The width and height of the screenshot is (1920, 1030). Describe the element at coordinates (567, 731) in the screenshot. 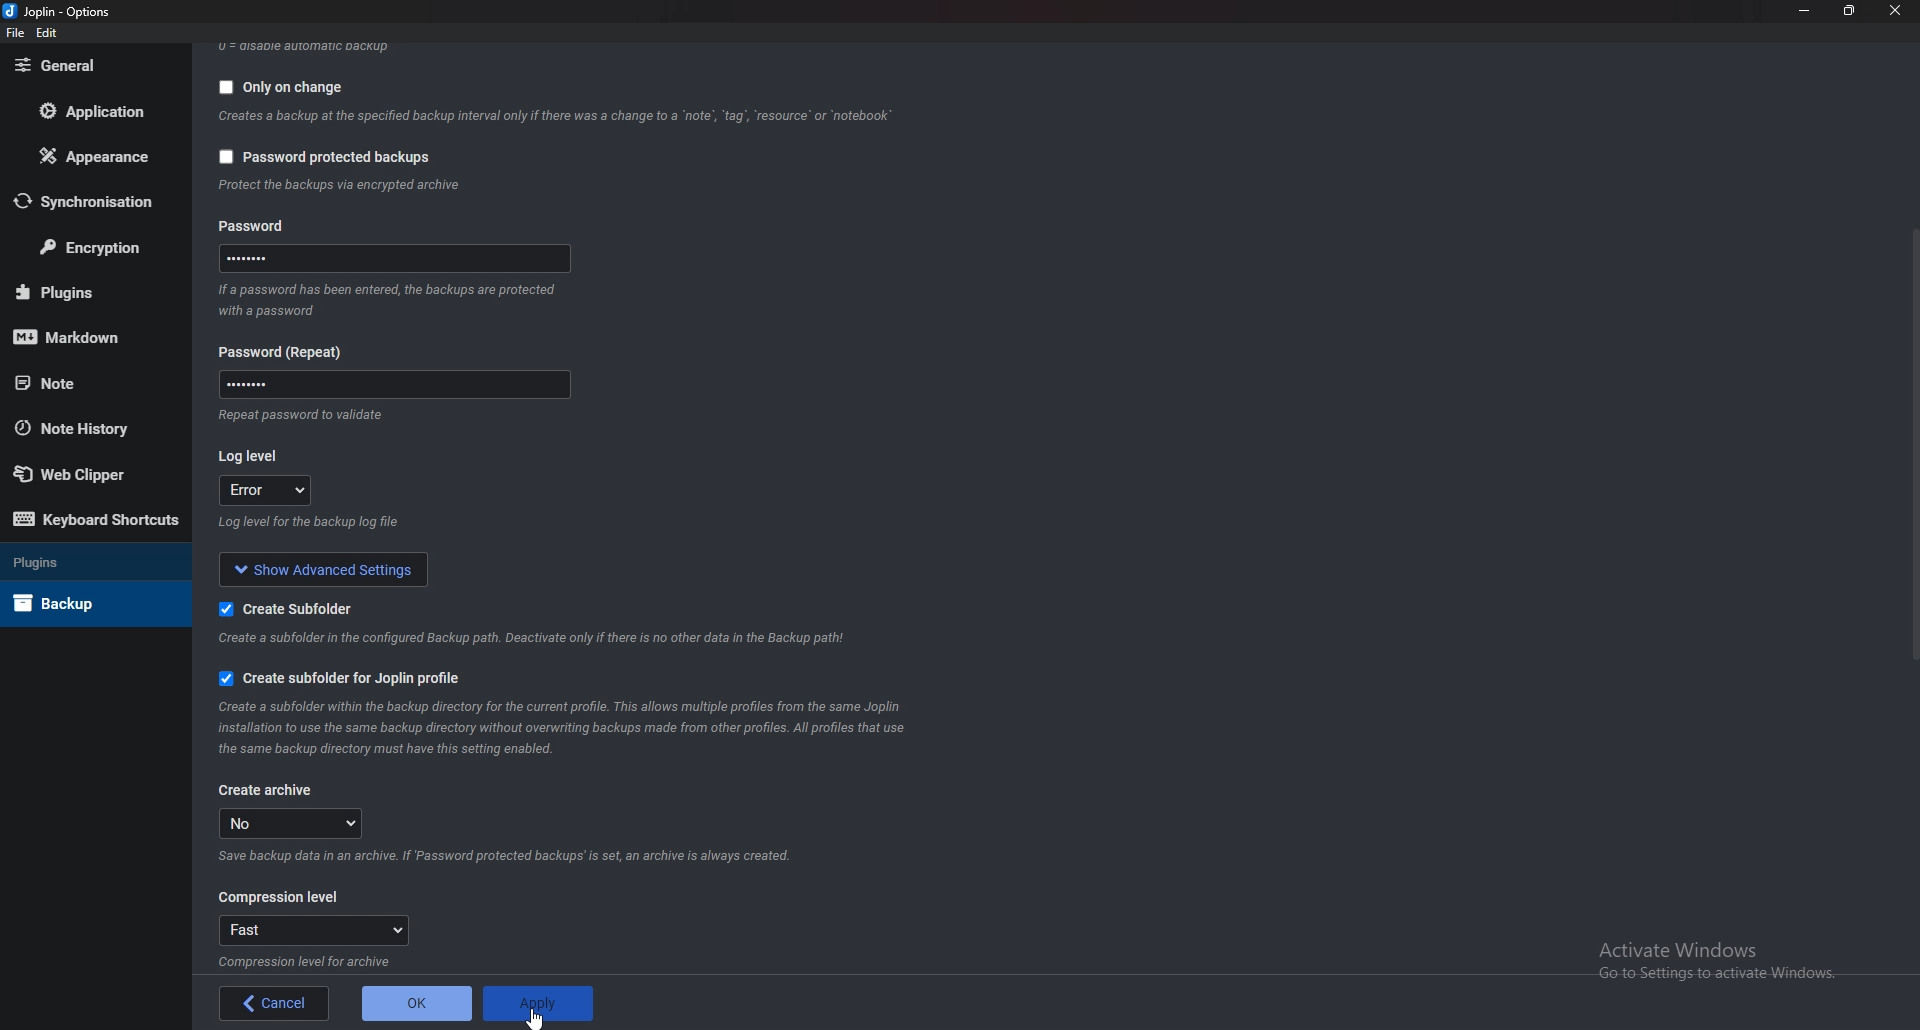

I see `Info on subfolder for joplin profile` at that location.